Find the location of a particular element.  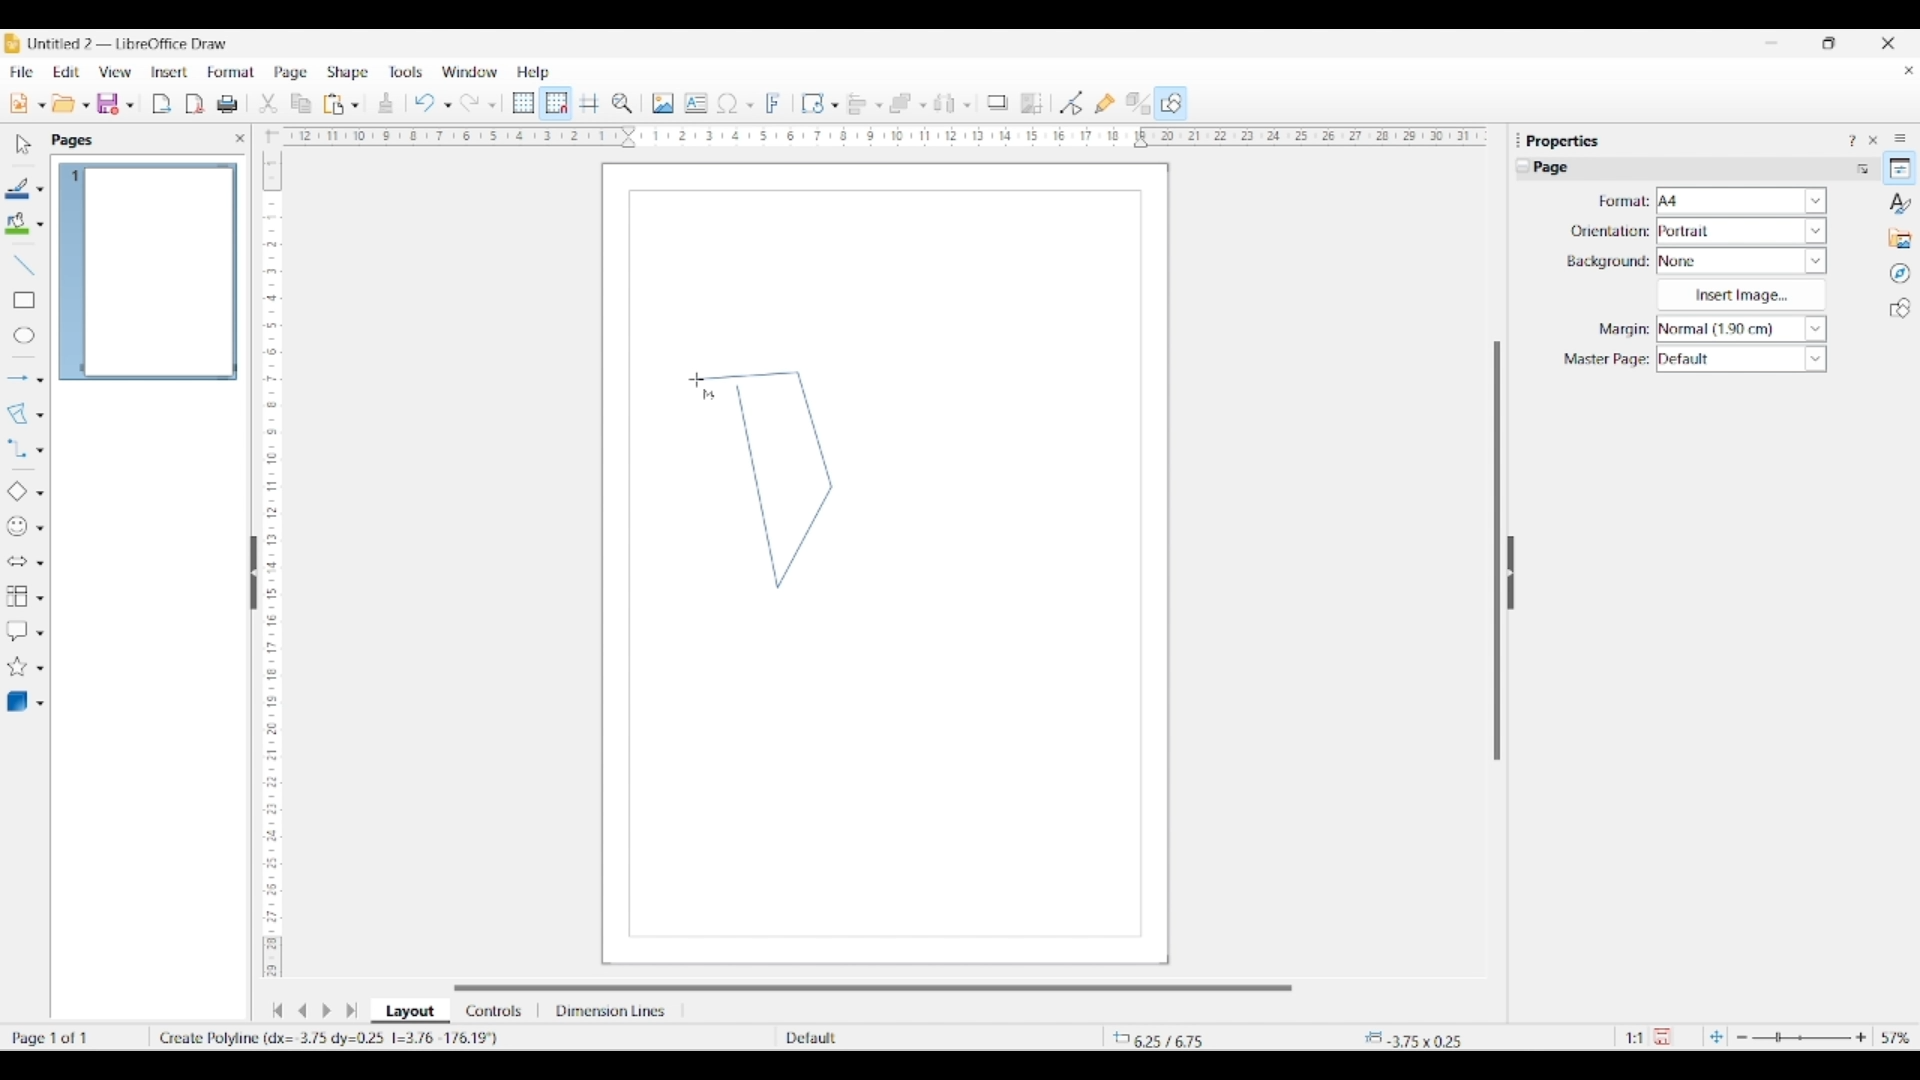

Selected star is located at coordinates (17, 667).